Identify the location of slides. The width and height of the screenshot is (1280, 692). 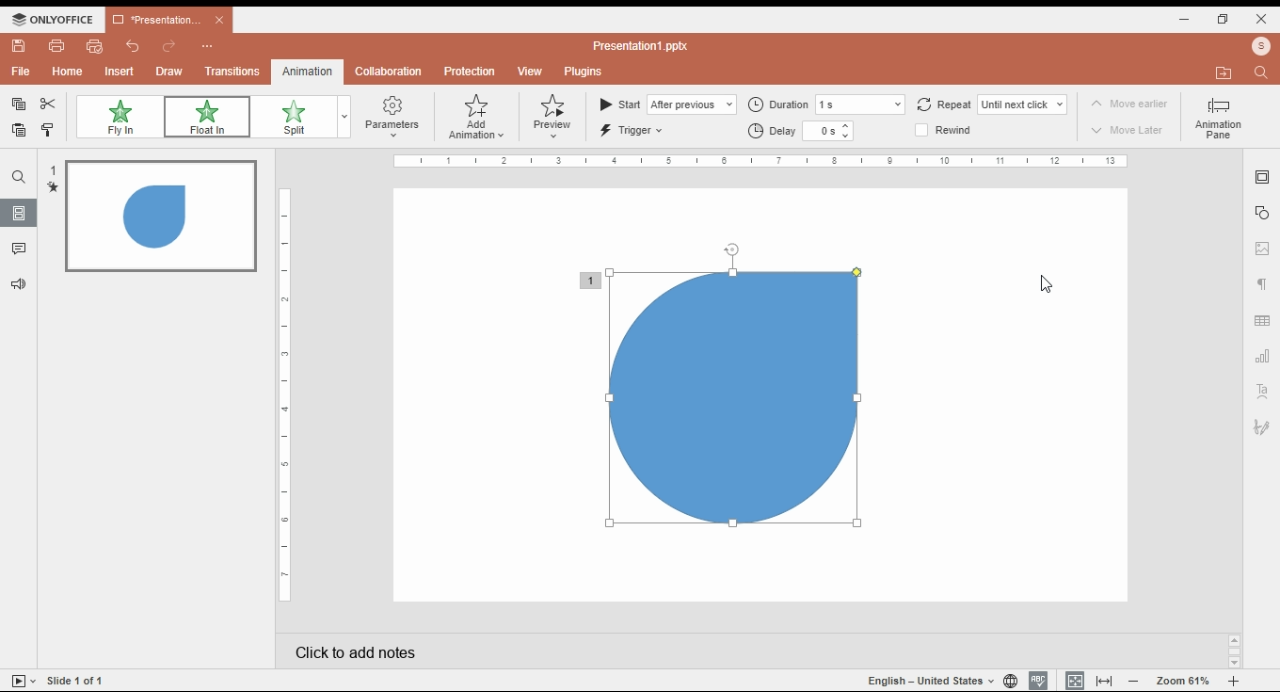
(21, 213).